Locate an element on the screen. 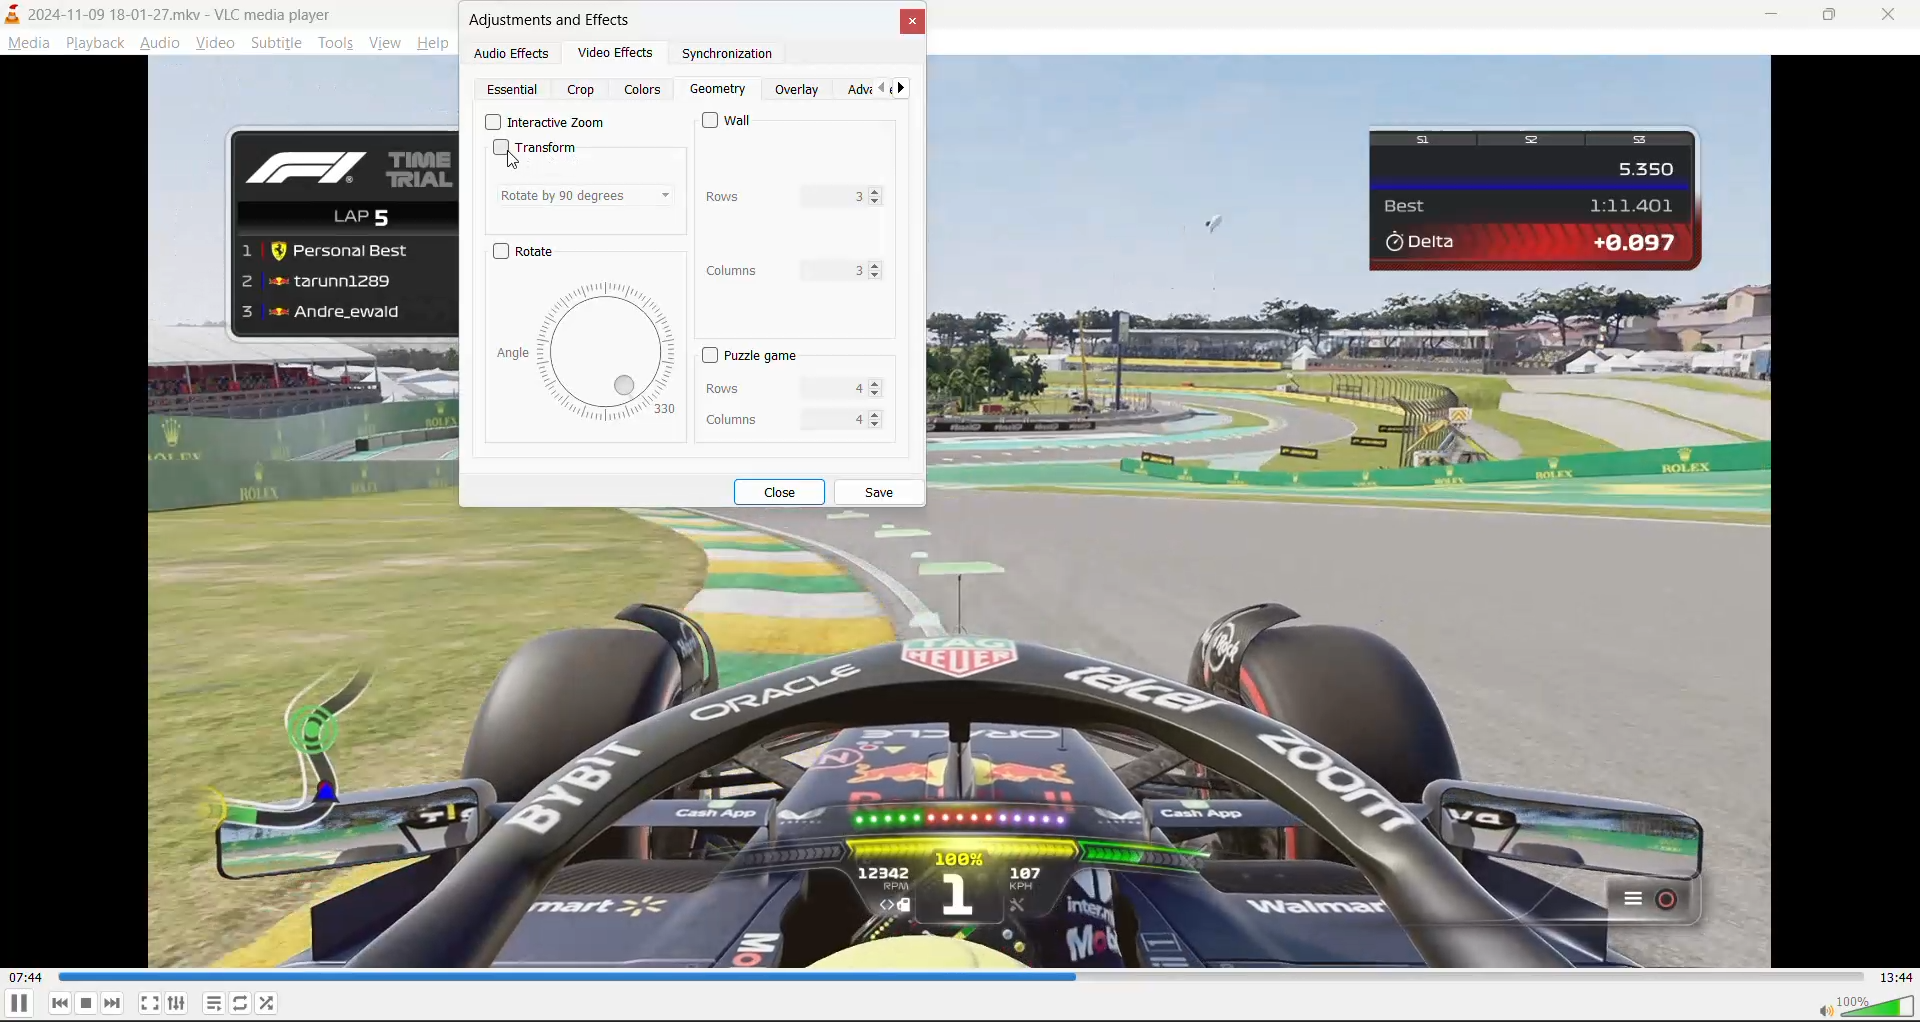 This screenshot has width=1920, height=1022. random is located at coordinates (271, 1002).